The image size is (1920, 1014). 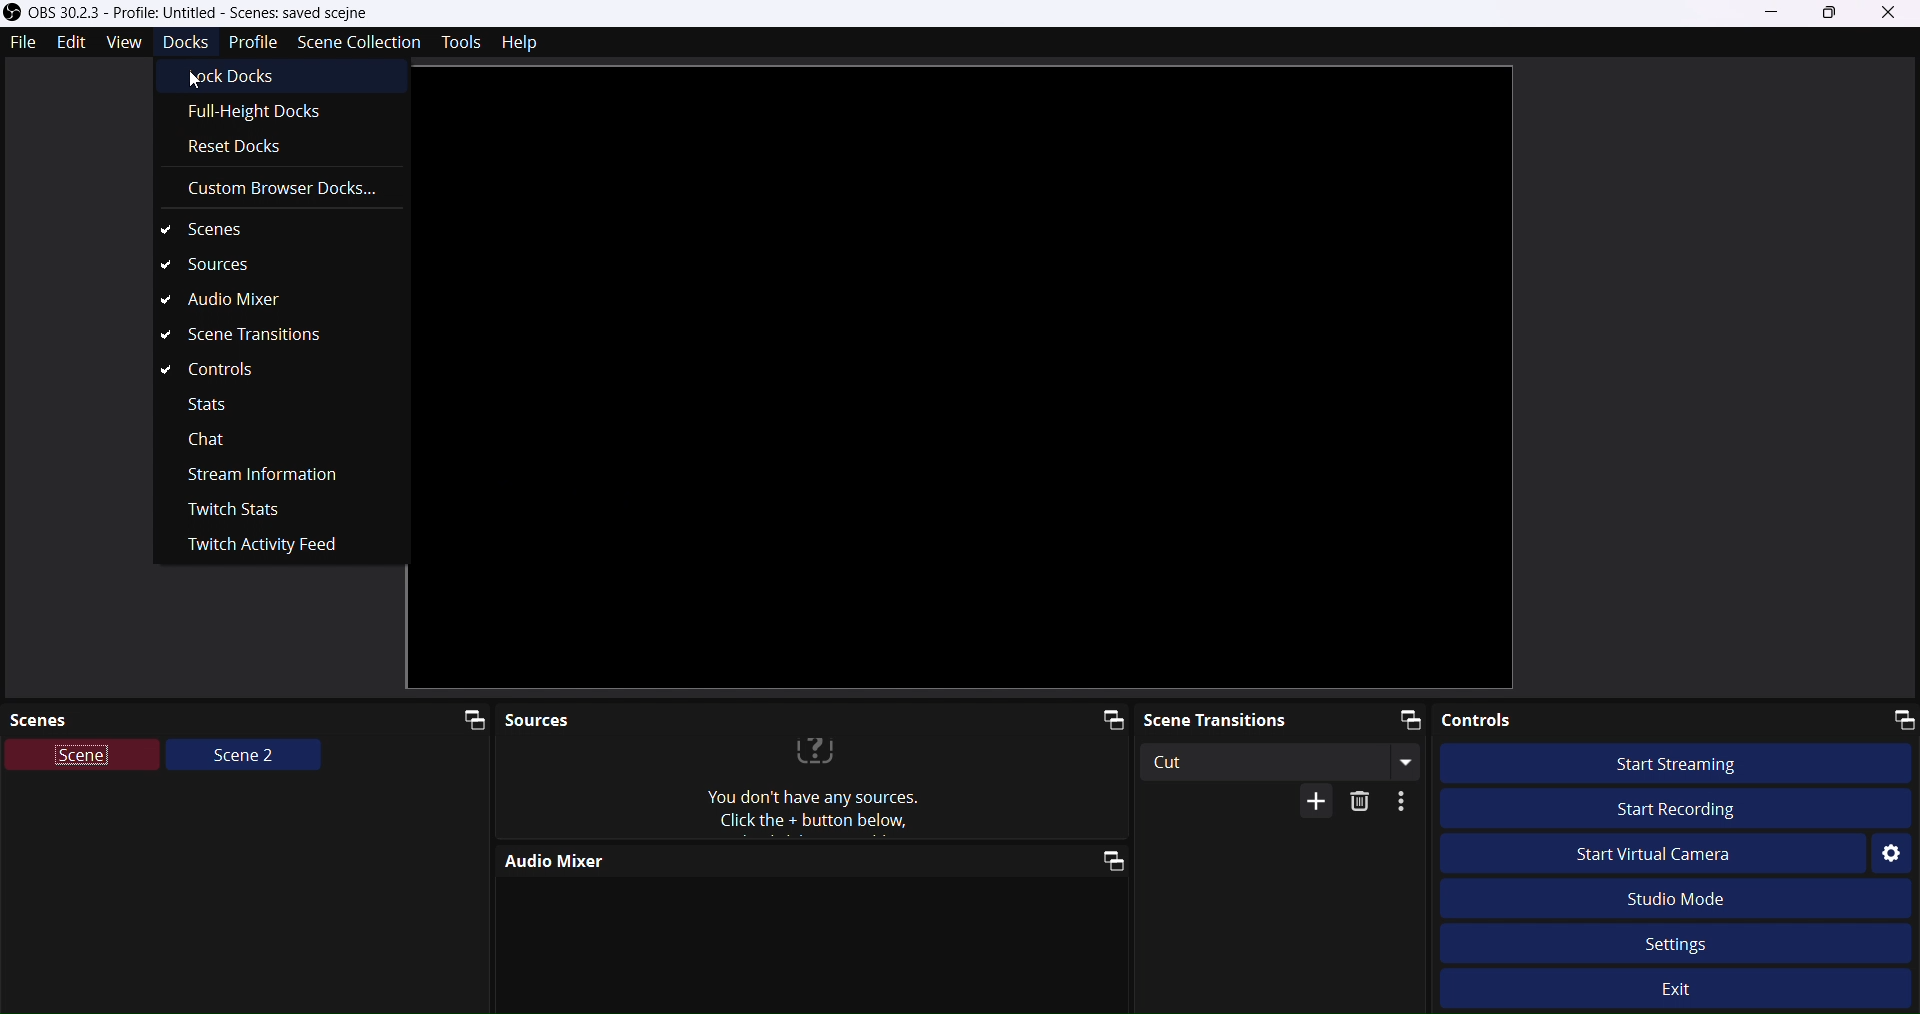 What do you see at coordinates (228, 12) in the screenshot?
I see `OBS S30.2.3 - profile: Untitled - Scenes: saved scejne` at bounding box center [228, 12].